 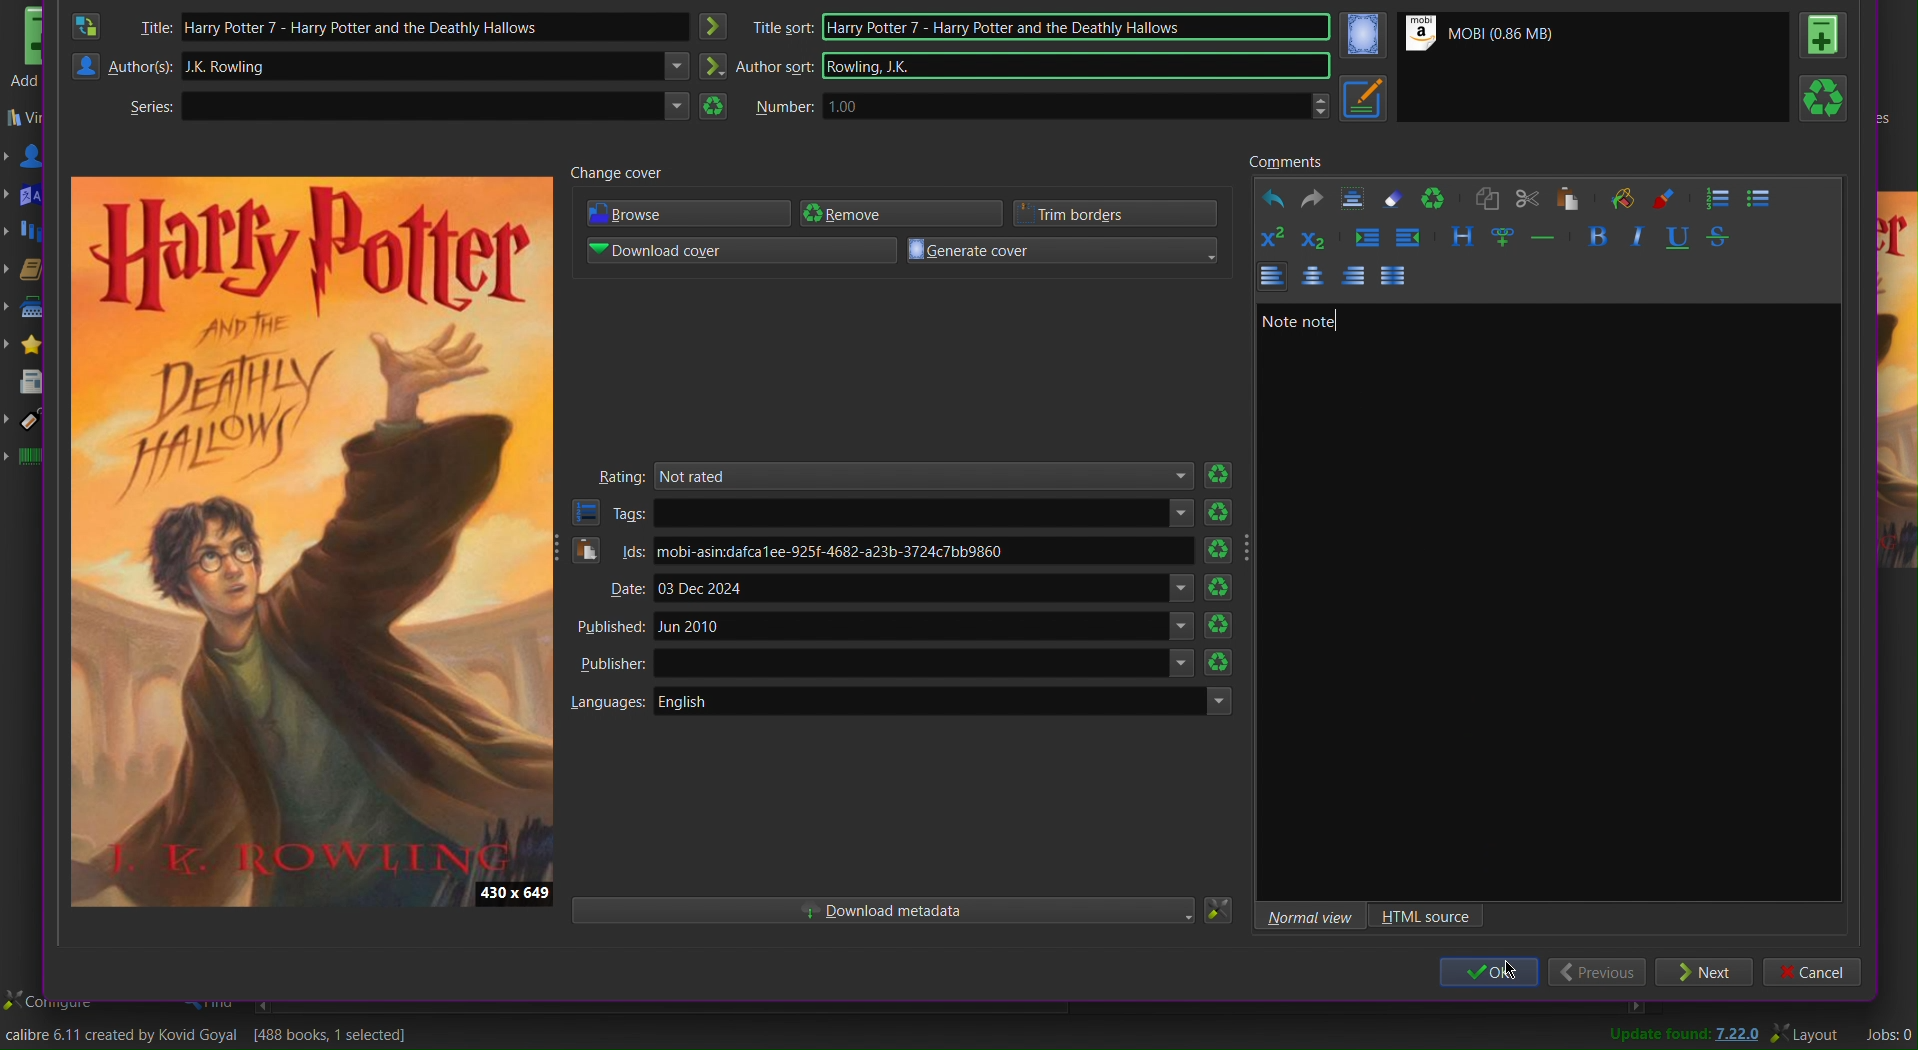 I want to click on Centre Align, so click(x=1310, y=277).